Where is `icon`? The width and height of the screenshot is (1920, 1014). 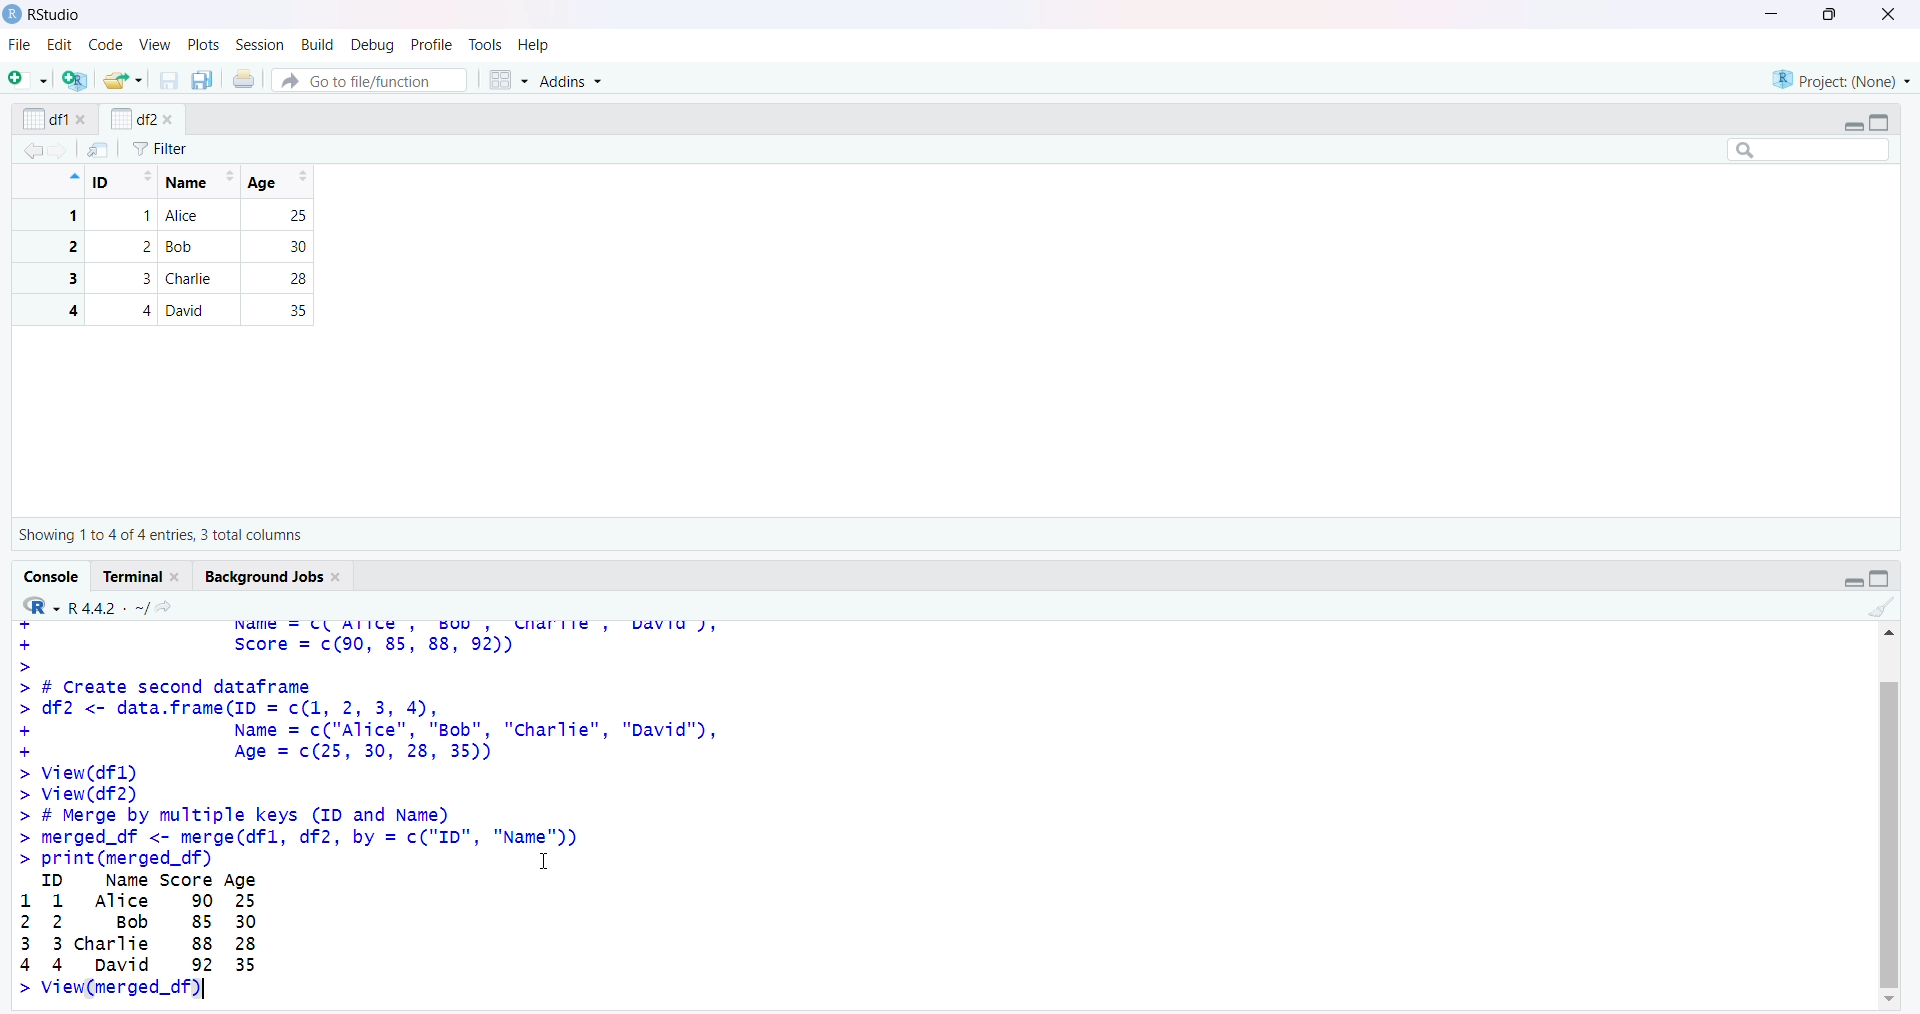
icon is located at coordinates (72, 176).